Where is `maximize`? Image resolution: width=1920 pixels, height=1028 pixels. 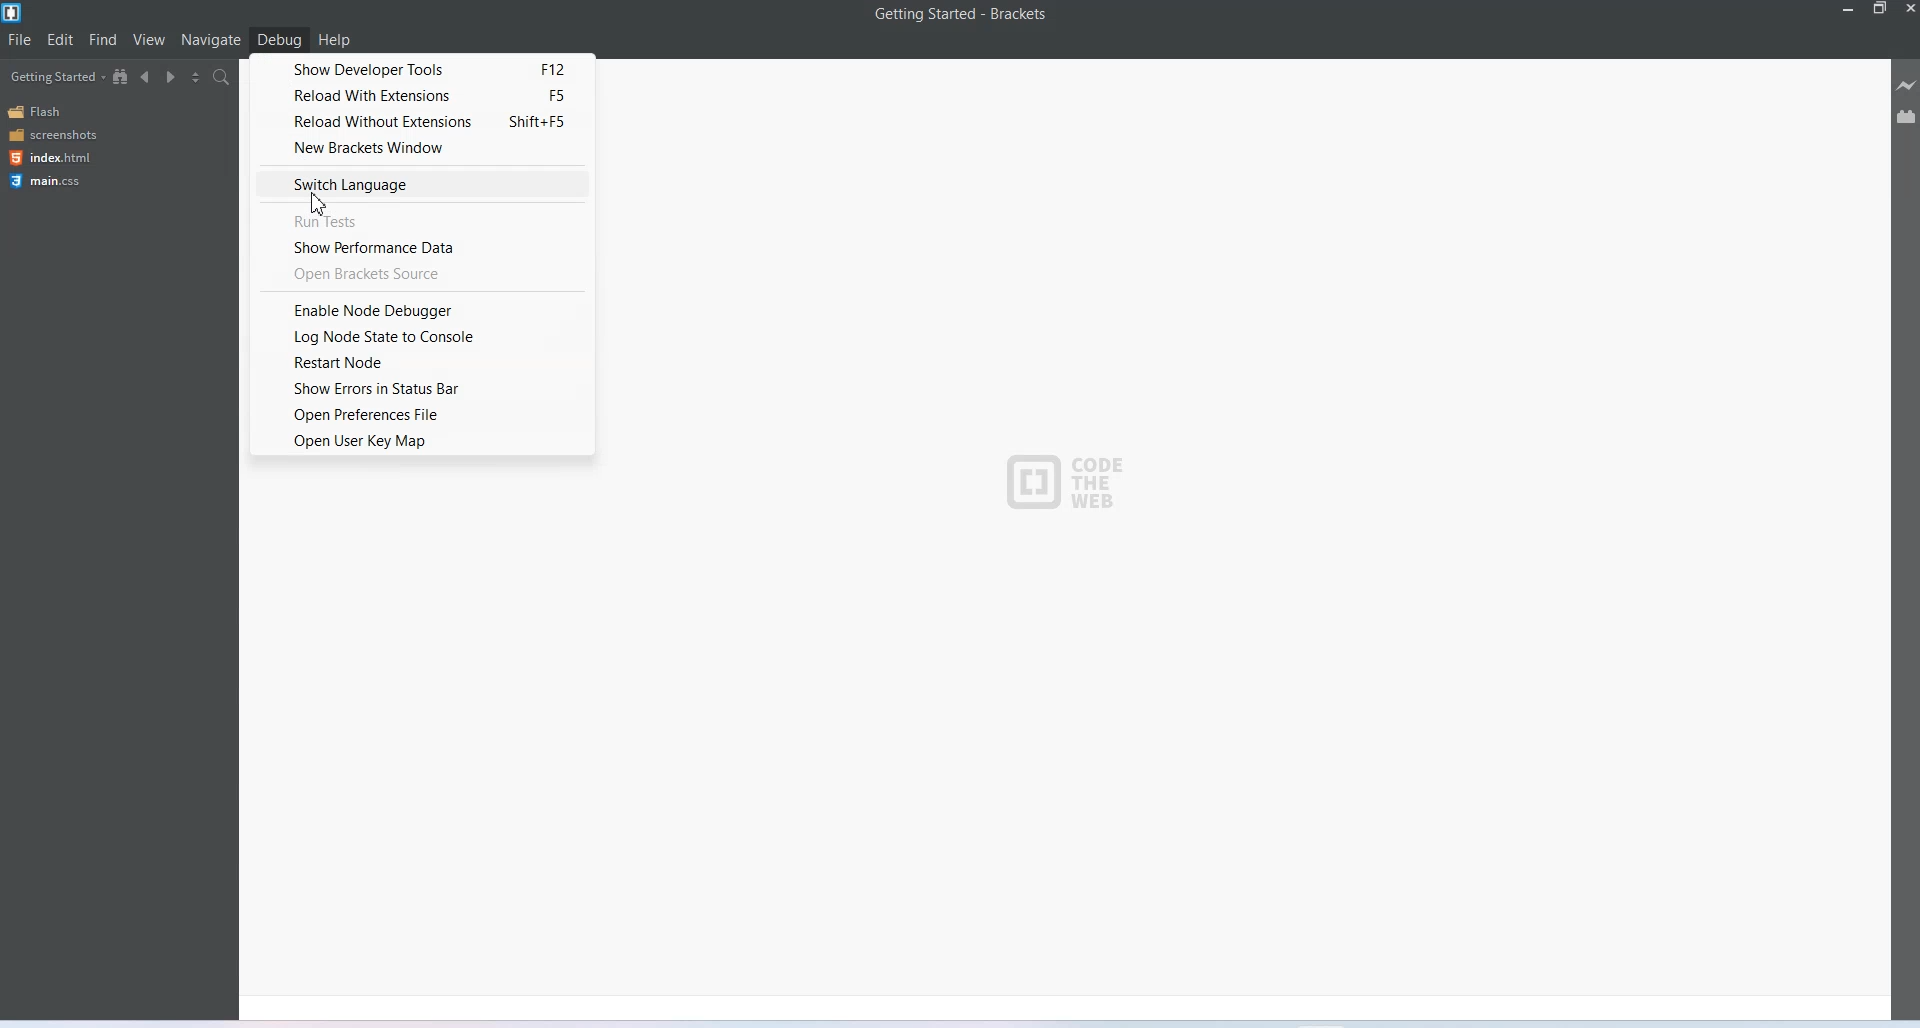
maximize is located at coordinates (1880, 10).